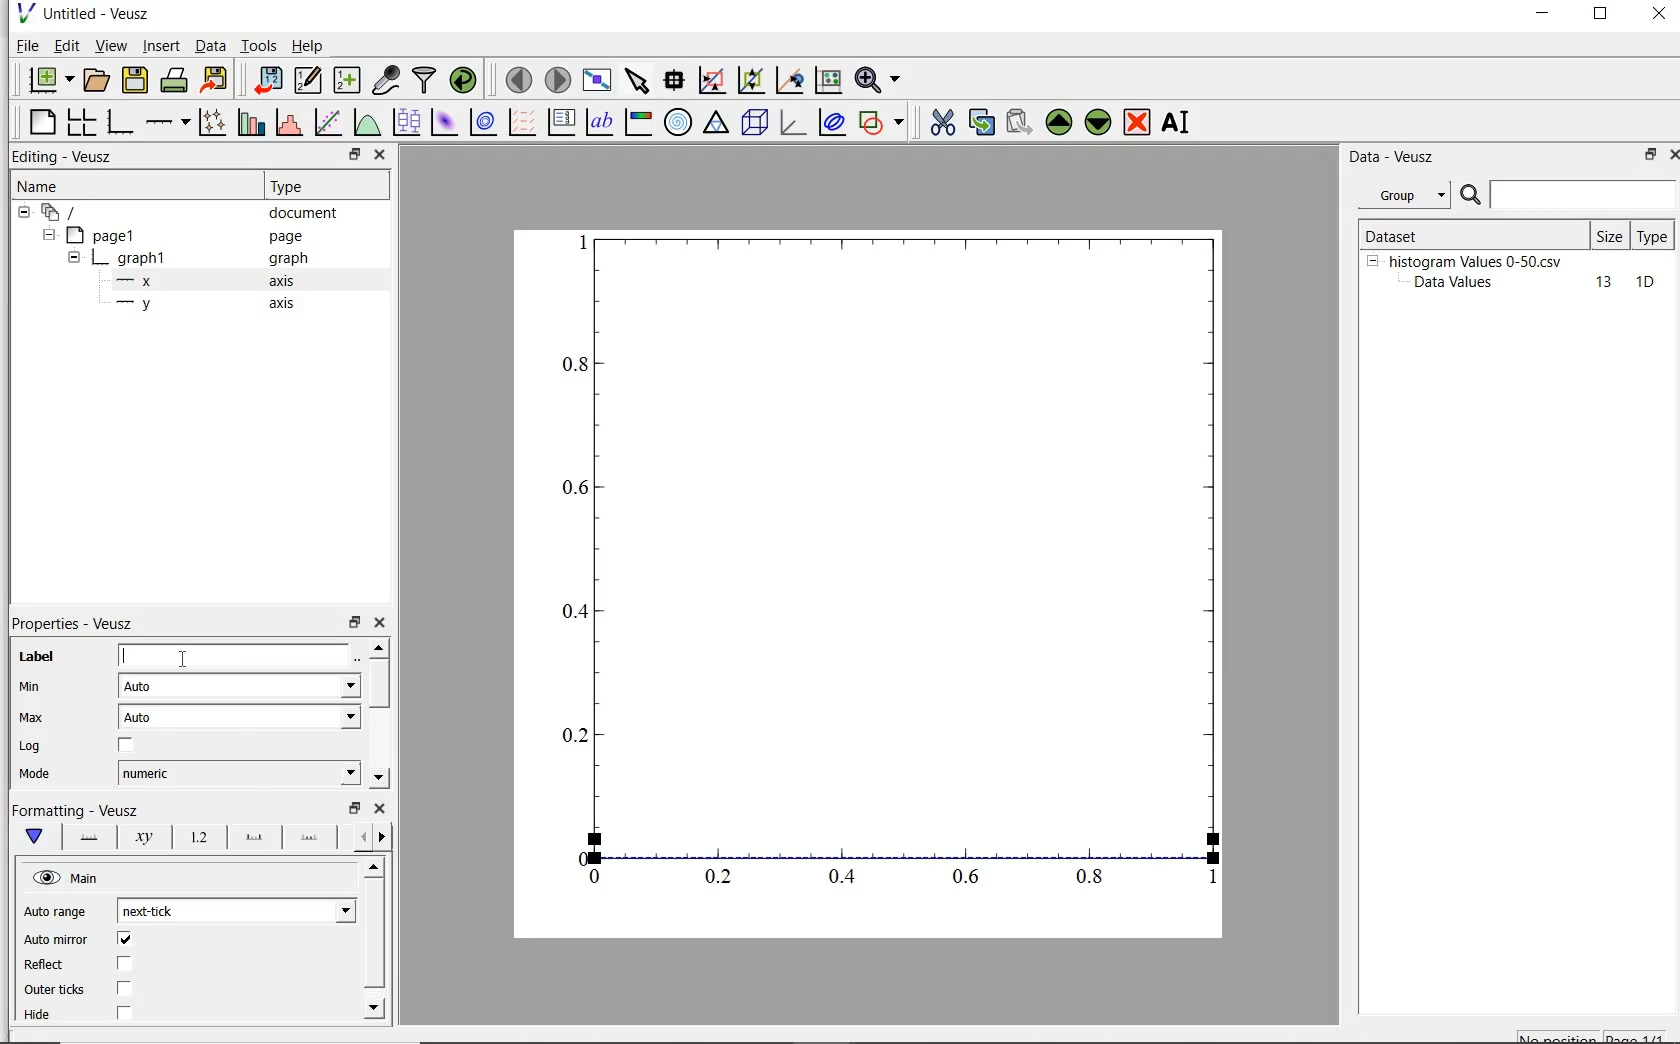  I want to click on main formatting, so click(37, 837).